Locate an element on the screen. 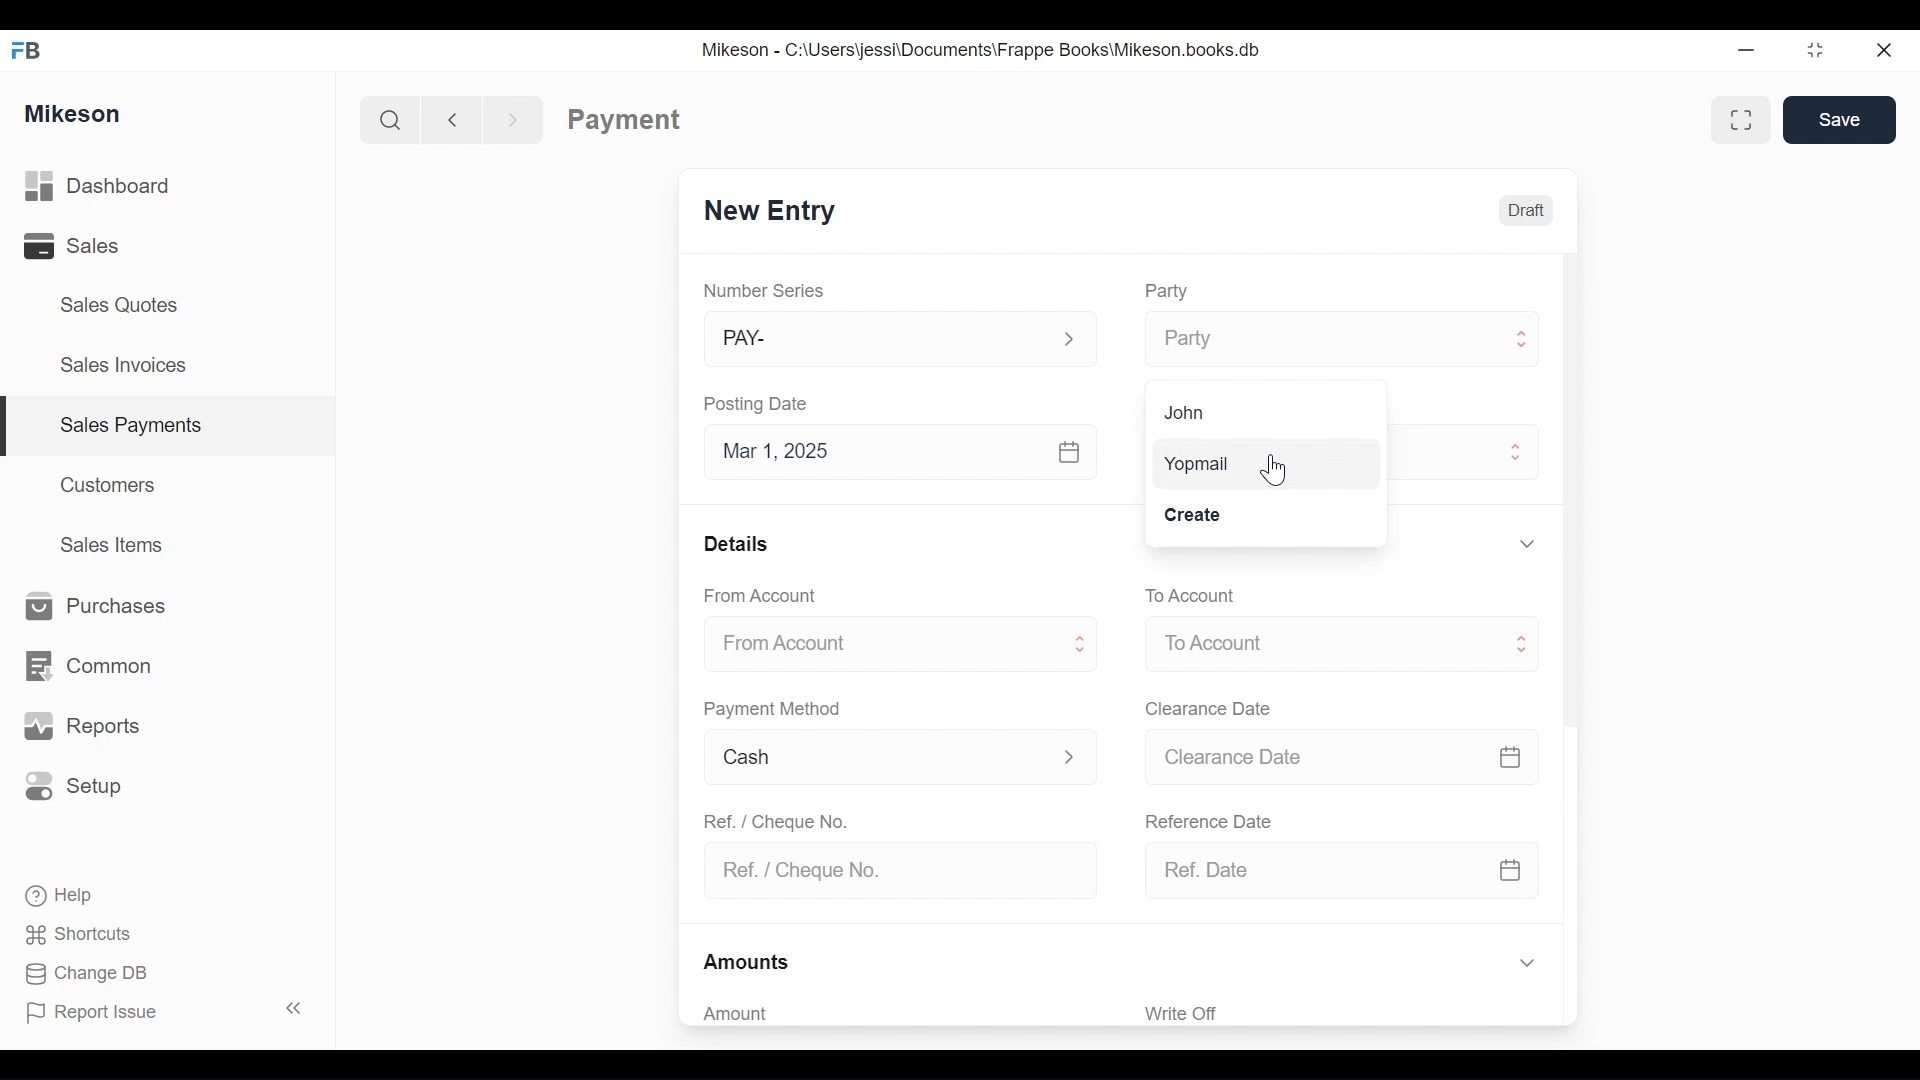  Ref. / Cheque No. is located at coordinates (906, 870).